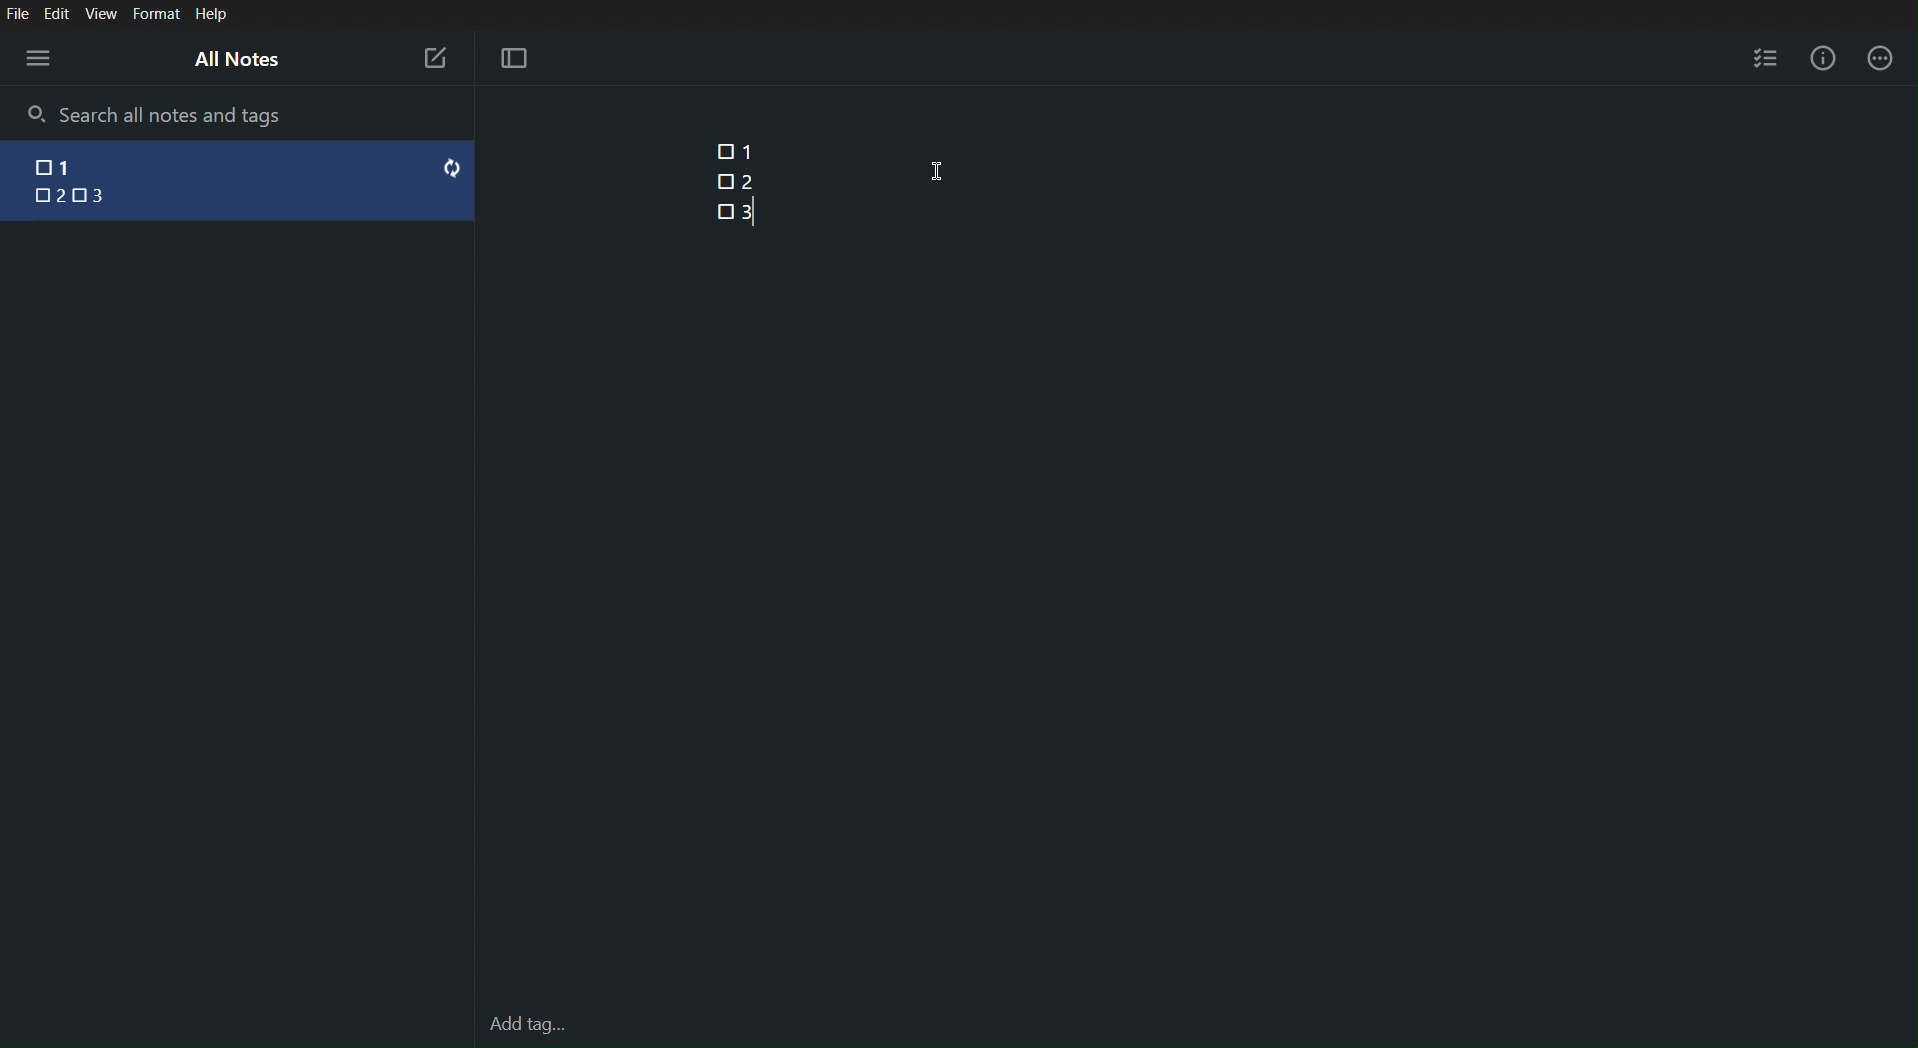 Image resolution: width=1918 pixels, height=1048 pixels. What do you see at coordinates (86, 165) in the screenshot?
I see `1` at bounding box center [86, 165].